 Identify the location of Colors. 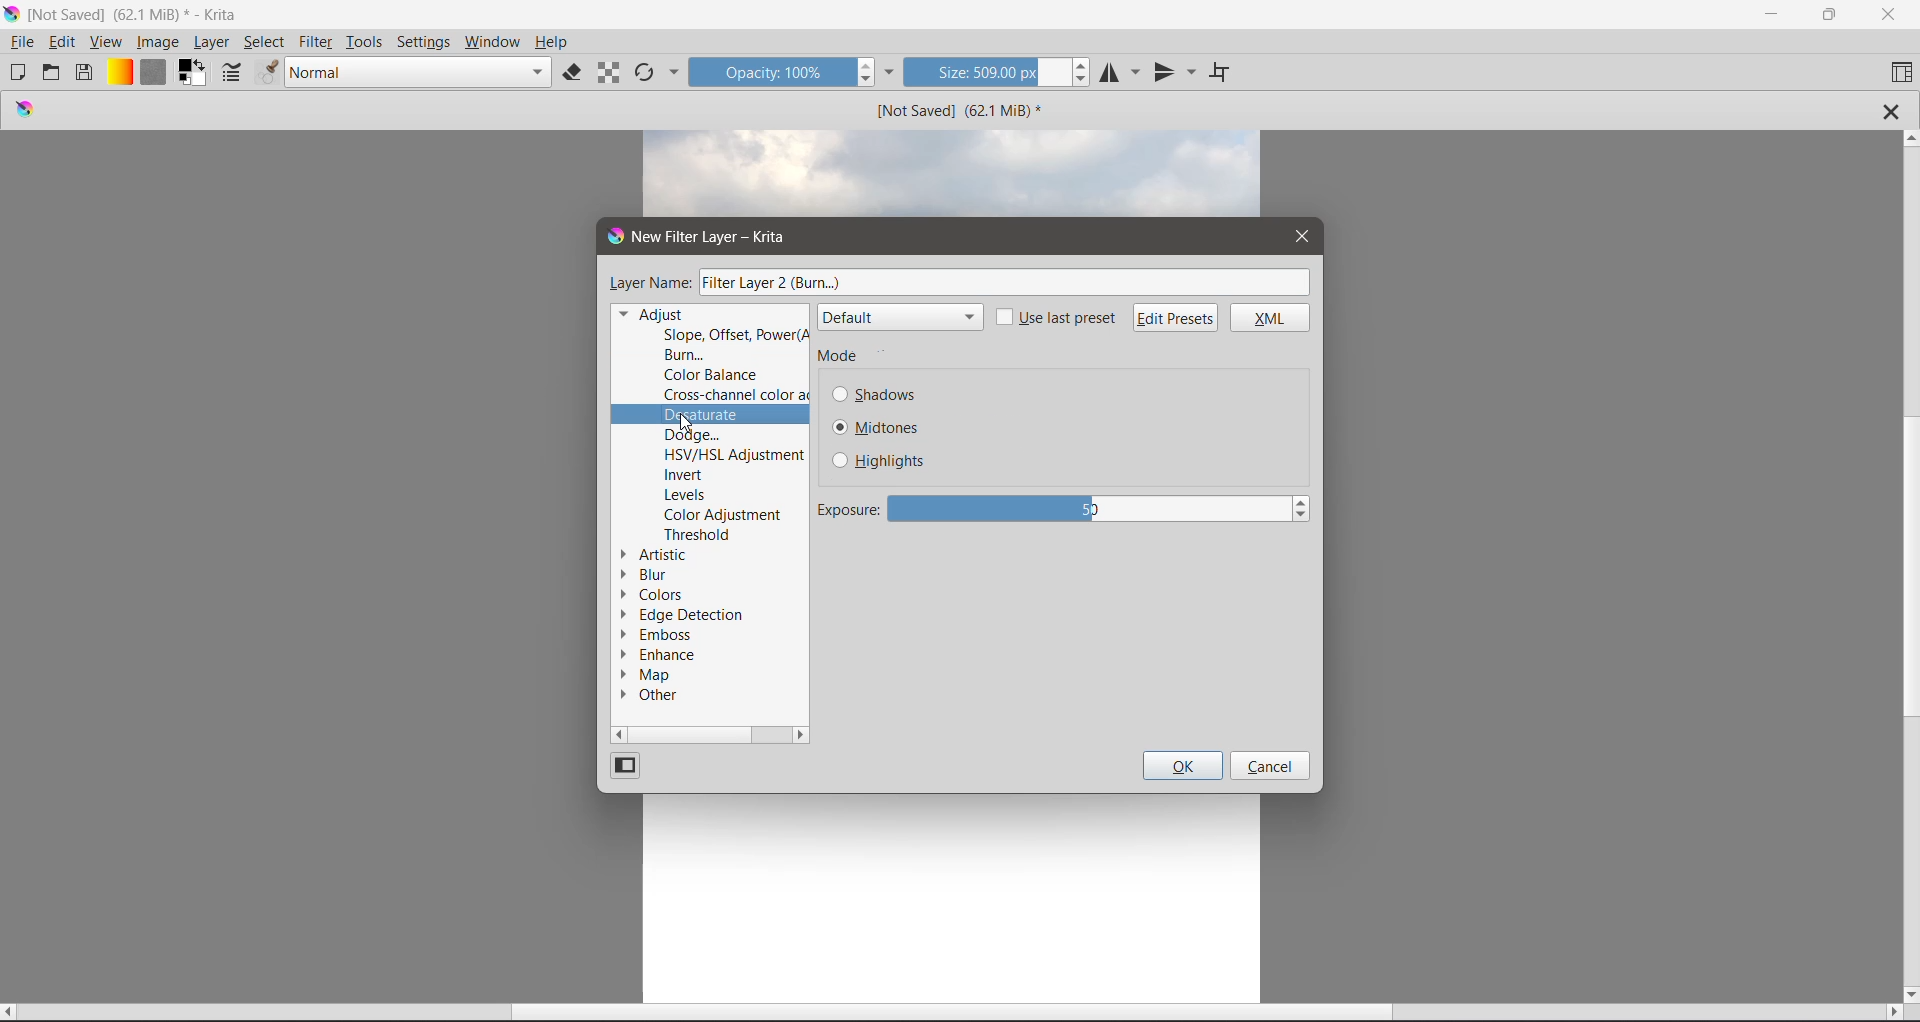
(652, 594).